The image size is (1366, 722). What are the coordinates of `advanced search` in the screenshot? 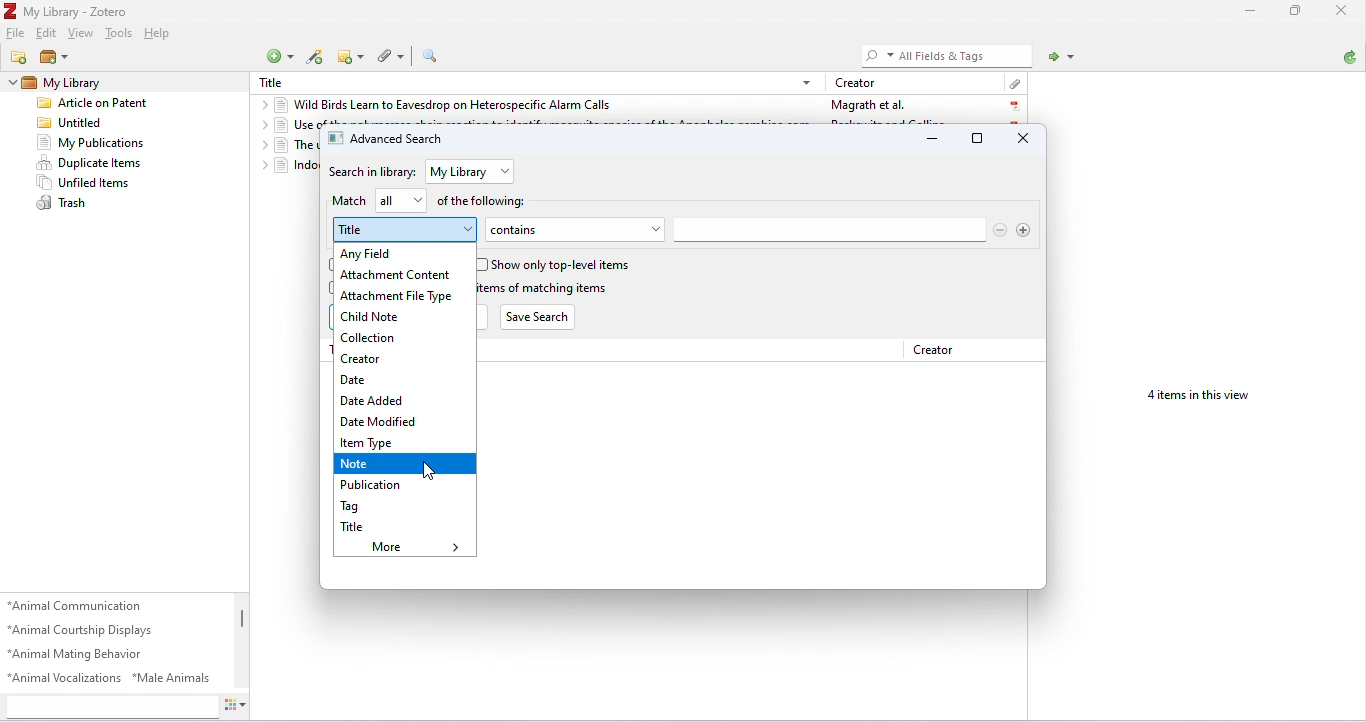 It's located at (434, 56).